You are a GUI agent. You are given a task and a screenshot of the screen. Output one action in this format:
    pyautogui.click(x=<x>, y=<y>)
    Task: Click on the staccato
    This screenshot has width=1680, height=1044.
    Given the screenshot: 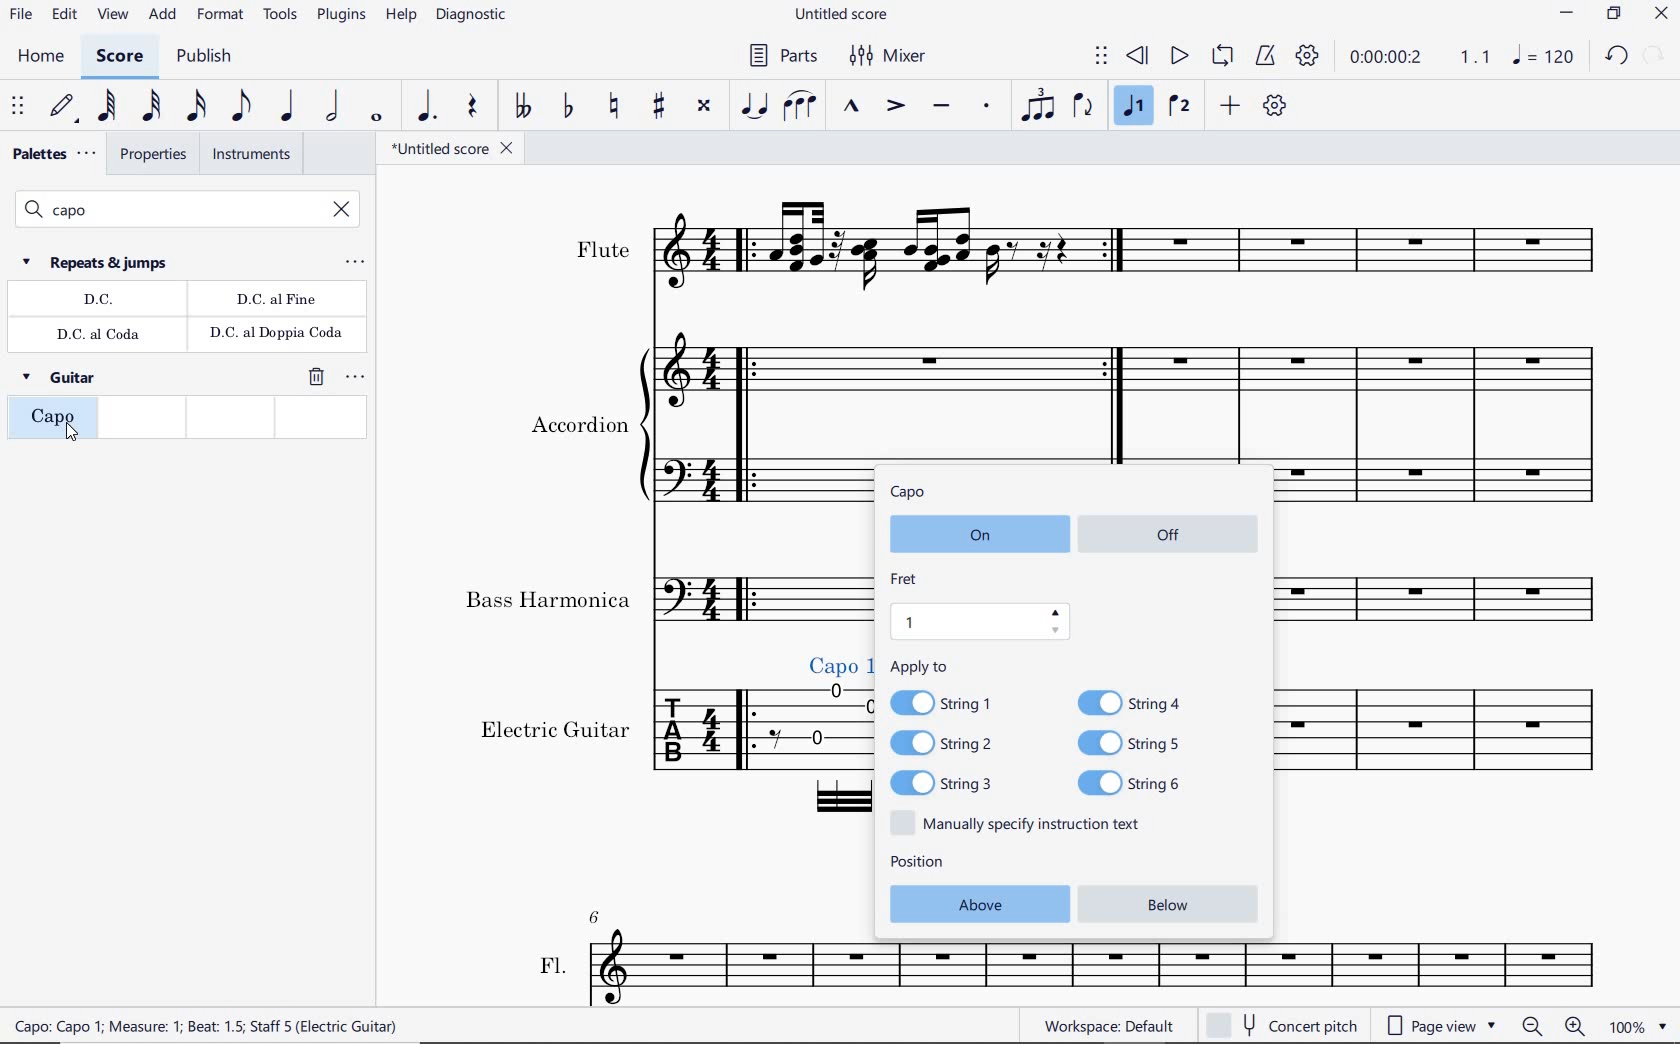 What is the action you would take?
    pyautogui.click(x=987, y=107)
    